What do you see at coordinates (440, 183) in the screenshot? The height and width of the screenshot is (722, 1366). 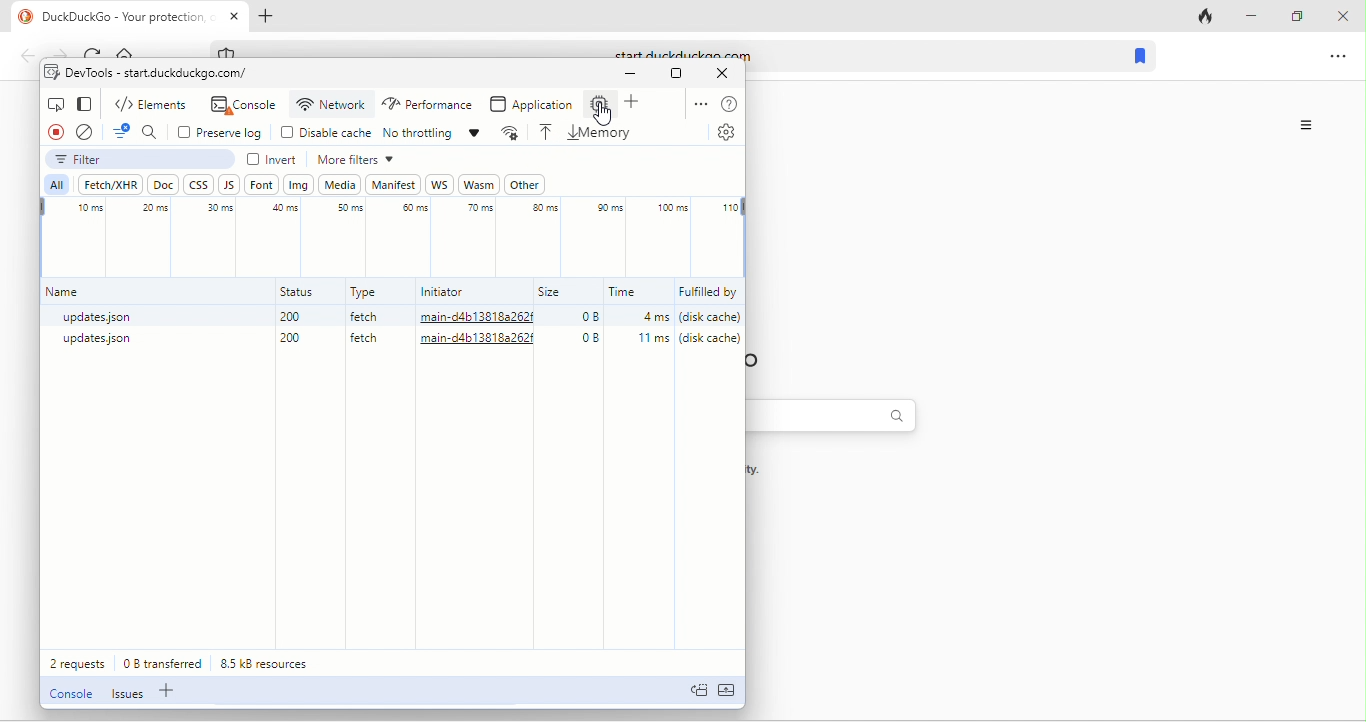 I see `ws` at bounding box center [440, 183].